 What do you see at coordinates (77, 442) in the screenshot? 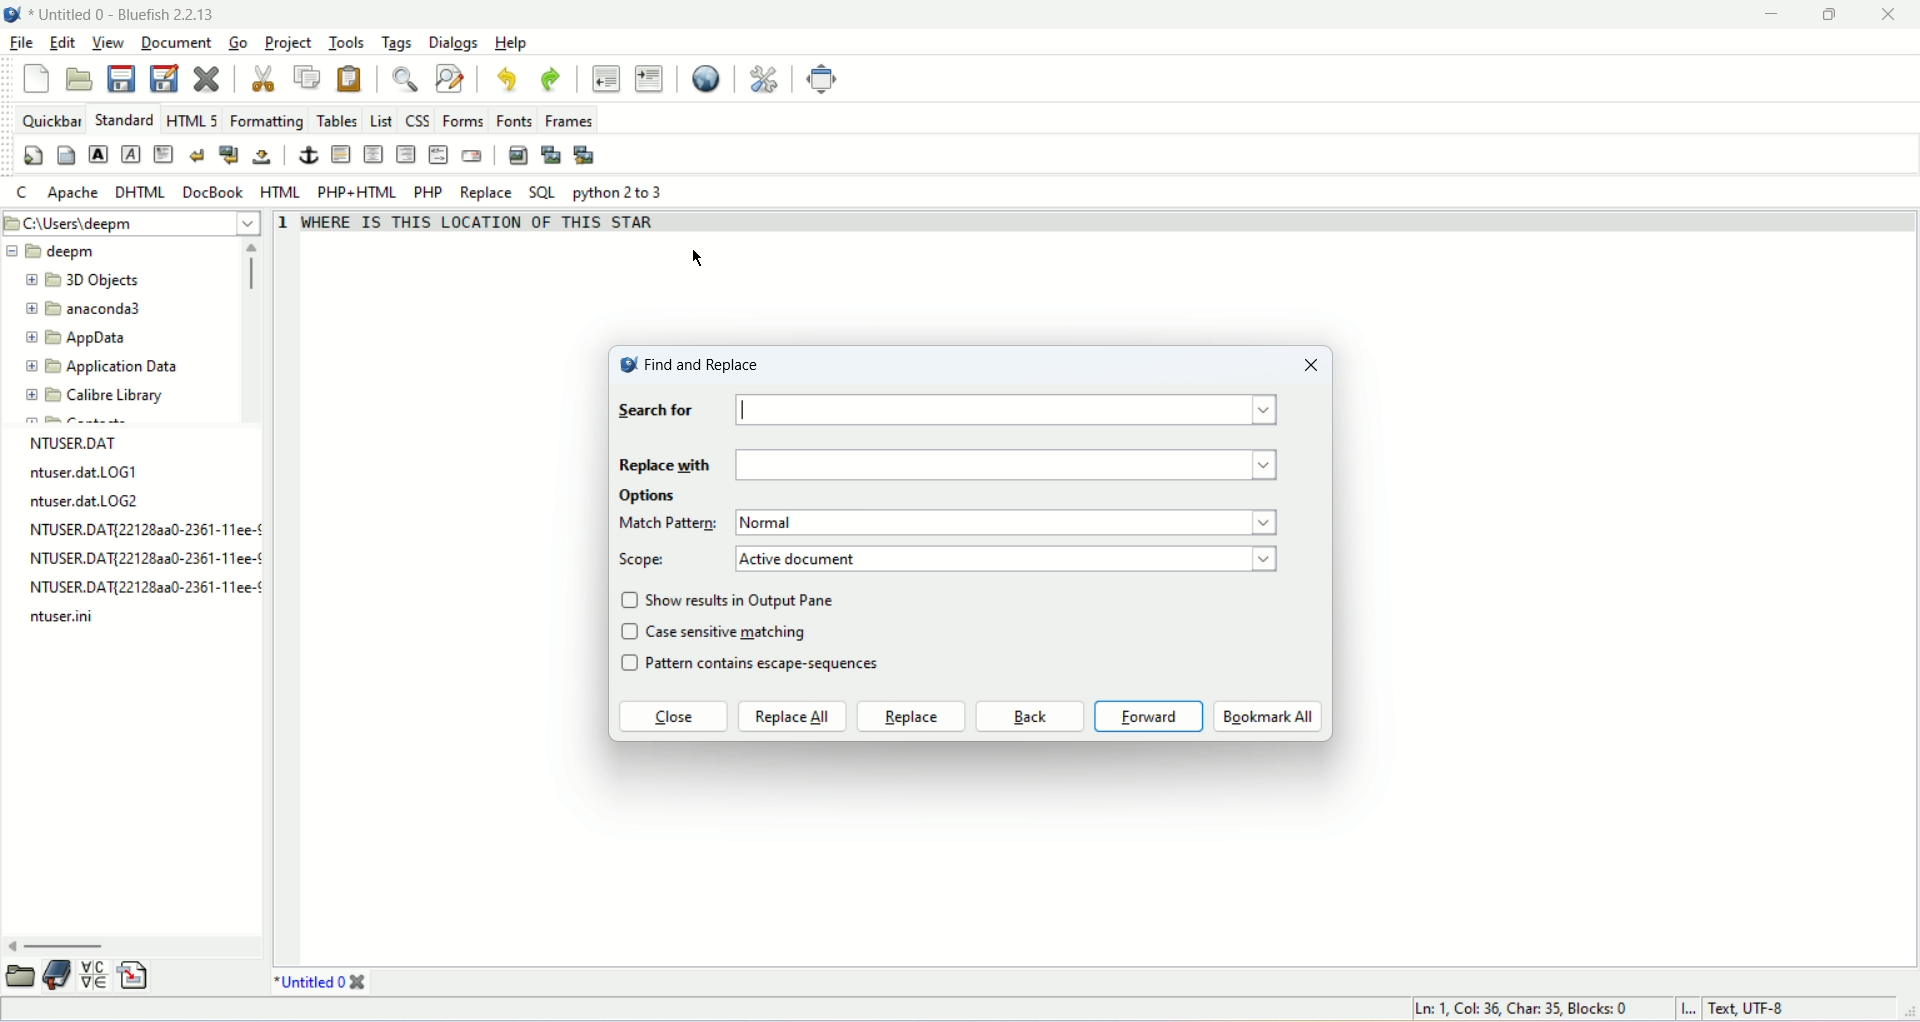
I see `NTUSER.DAT` at bounding box center [77, 442].